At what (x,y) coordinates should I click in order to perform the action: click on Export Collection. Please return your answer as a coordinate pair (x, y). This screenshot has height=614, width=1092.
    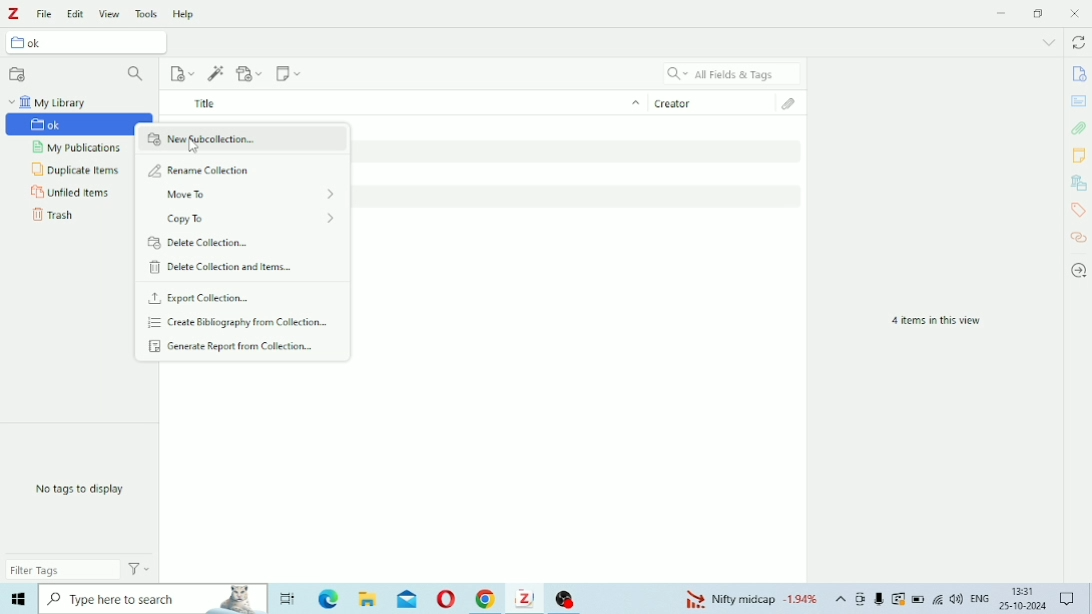
    Looking at the image, I should click on (200, 298).